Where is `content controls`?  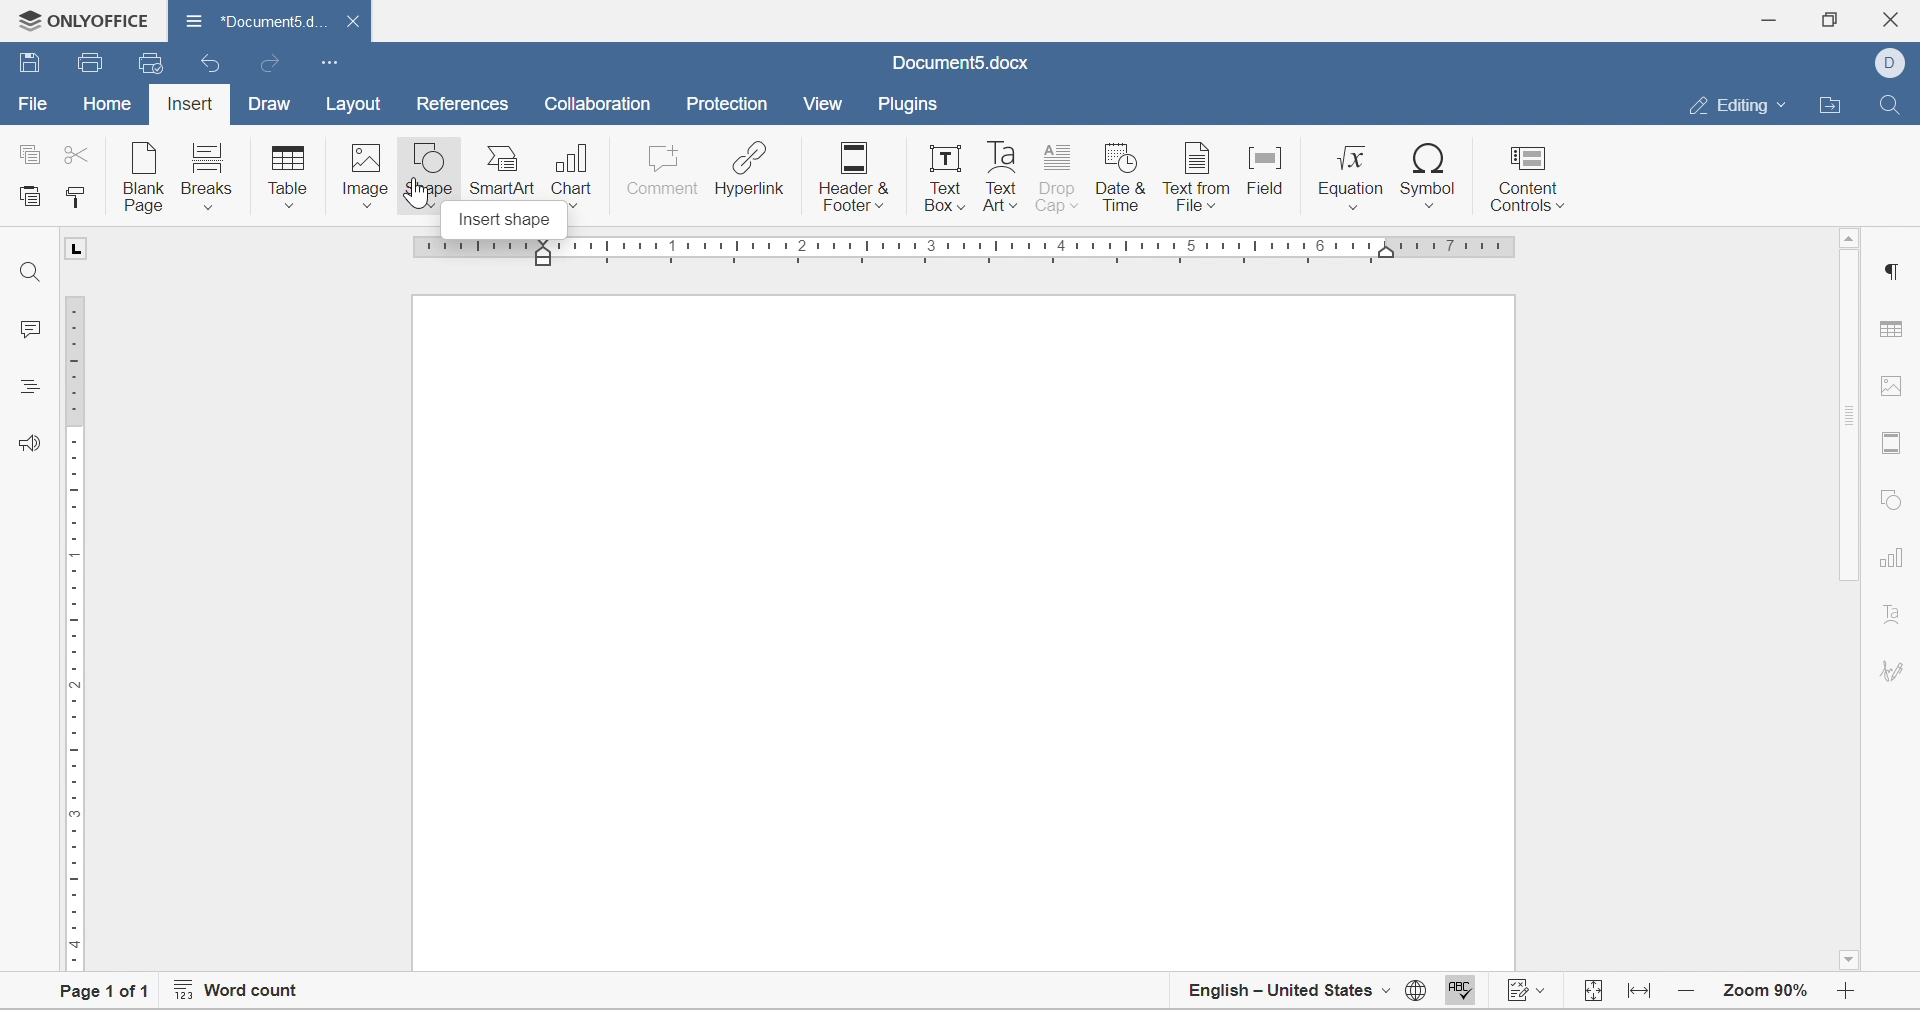 content controls is located at coordinates (1528, 178).